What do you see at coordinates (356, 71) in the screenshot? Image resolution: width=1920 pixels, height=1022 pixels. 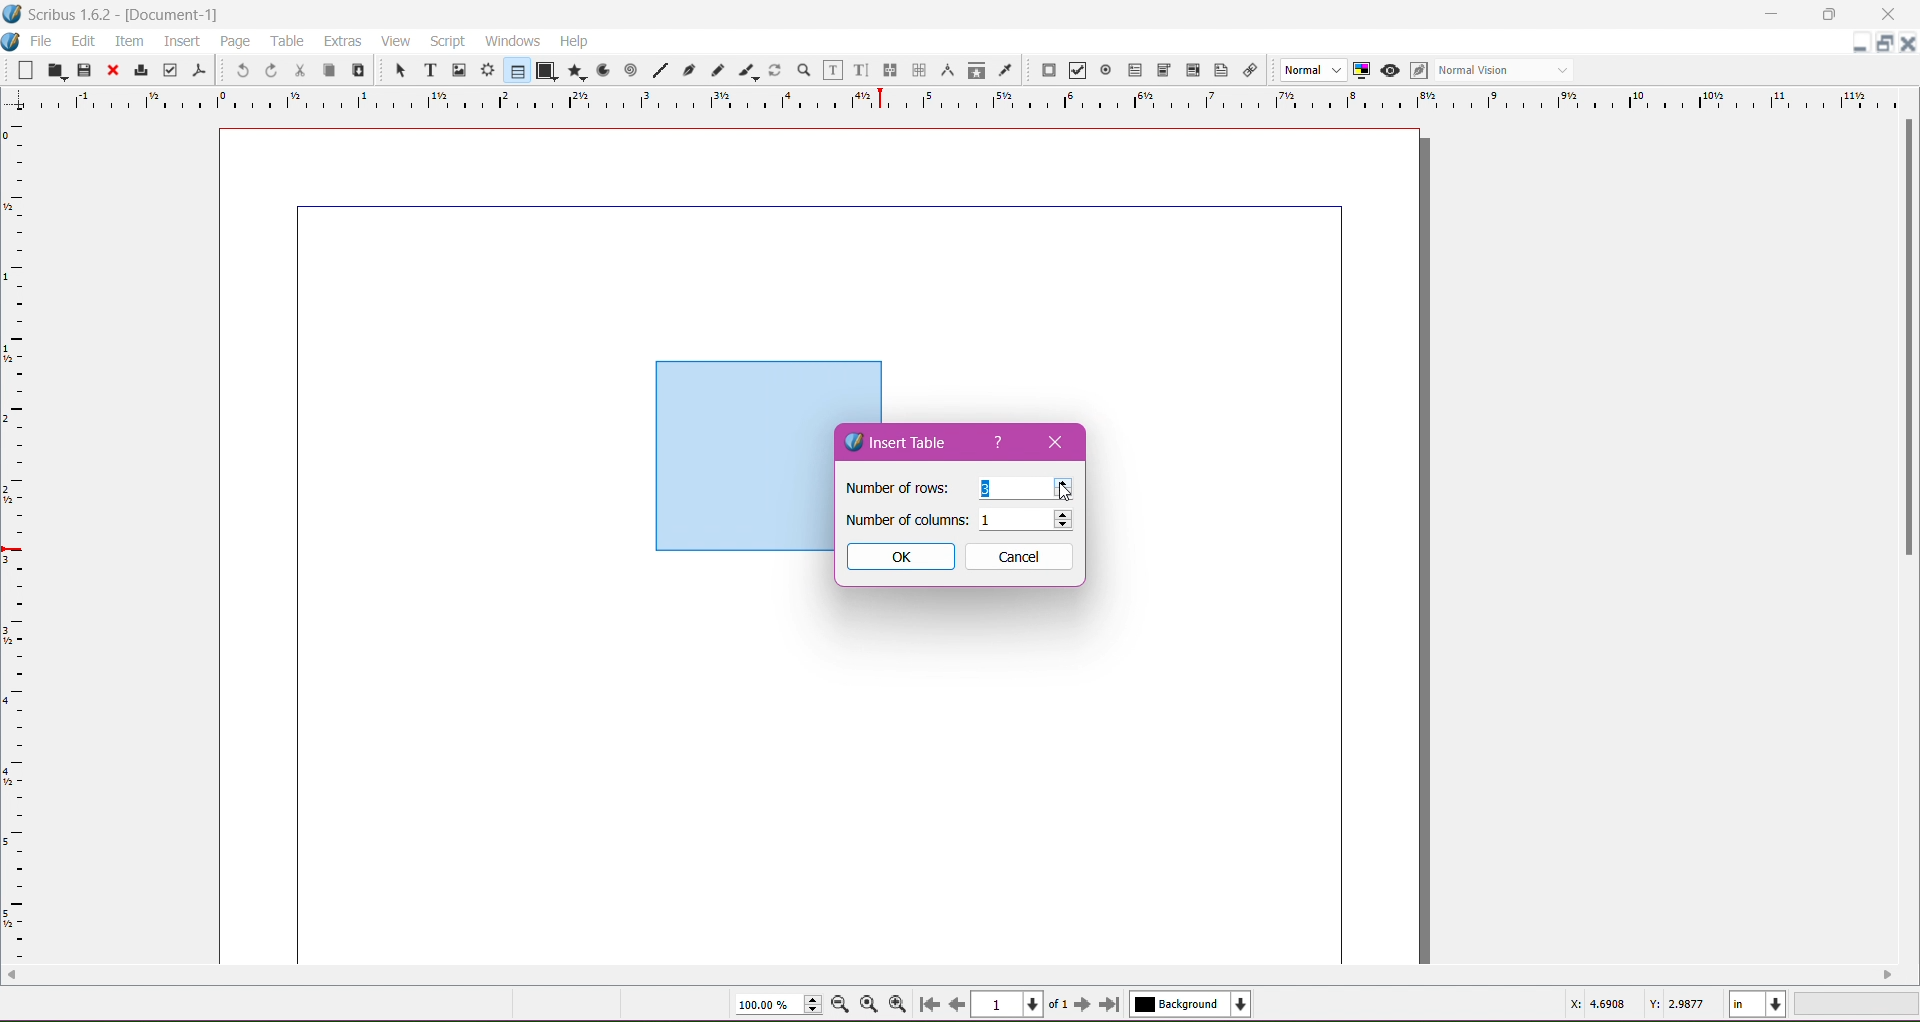 I see `Paste` at bounding box center [356, 71].